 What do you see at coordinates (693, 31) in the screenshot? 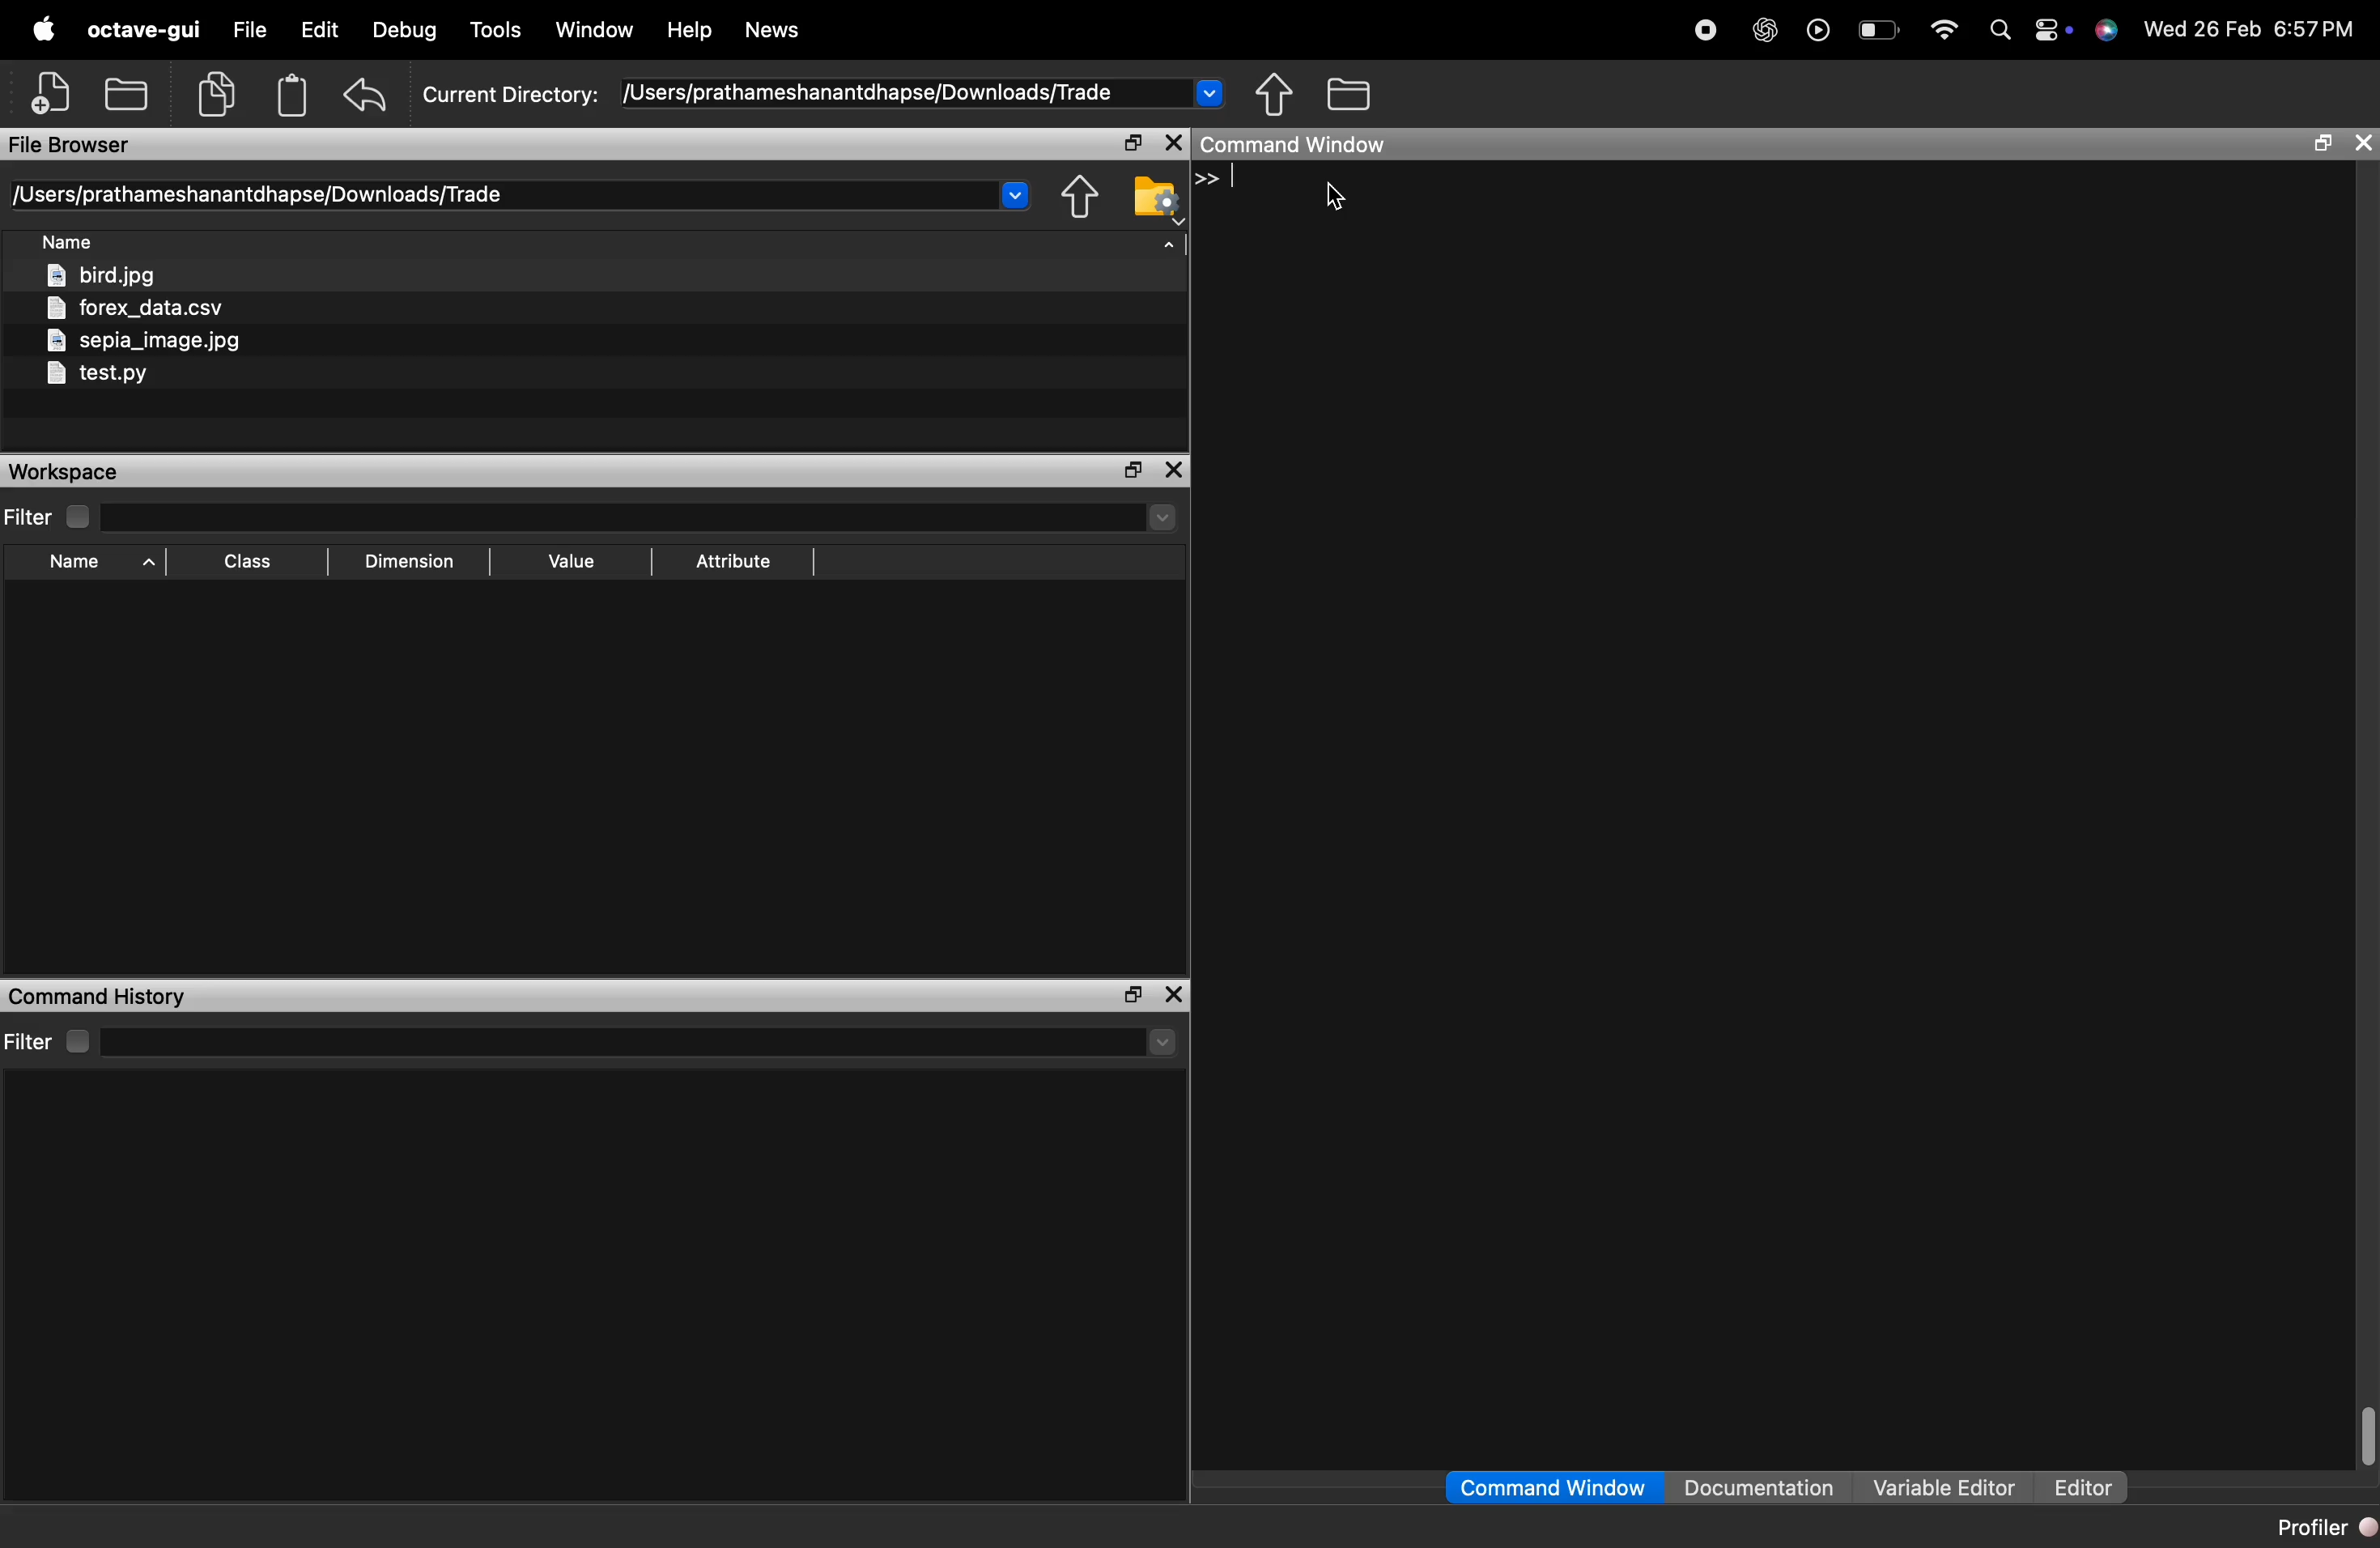
I see `help` at bounding box center [693, 31].